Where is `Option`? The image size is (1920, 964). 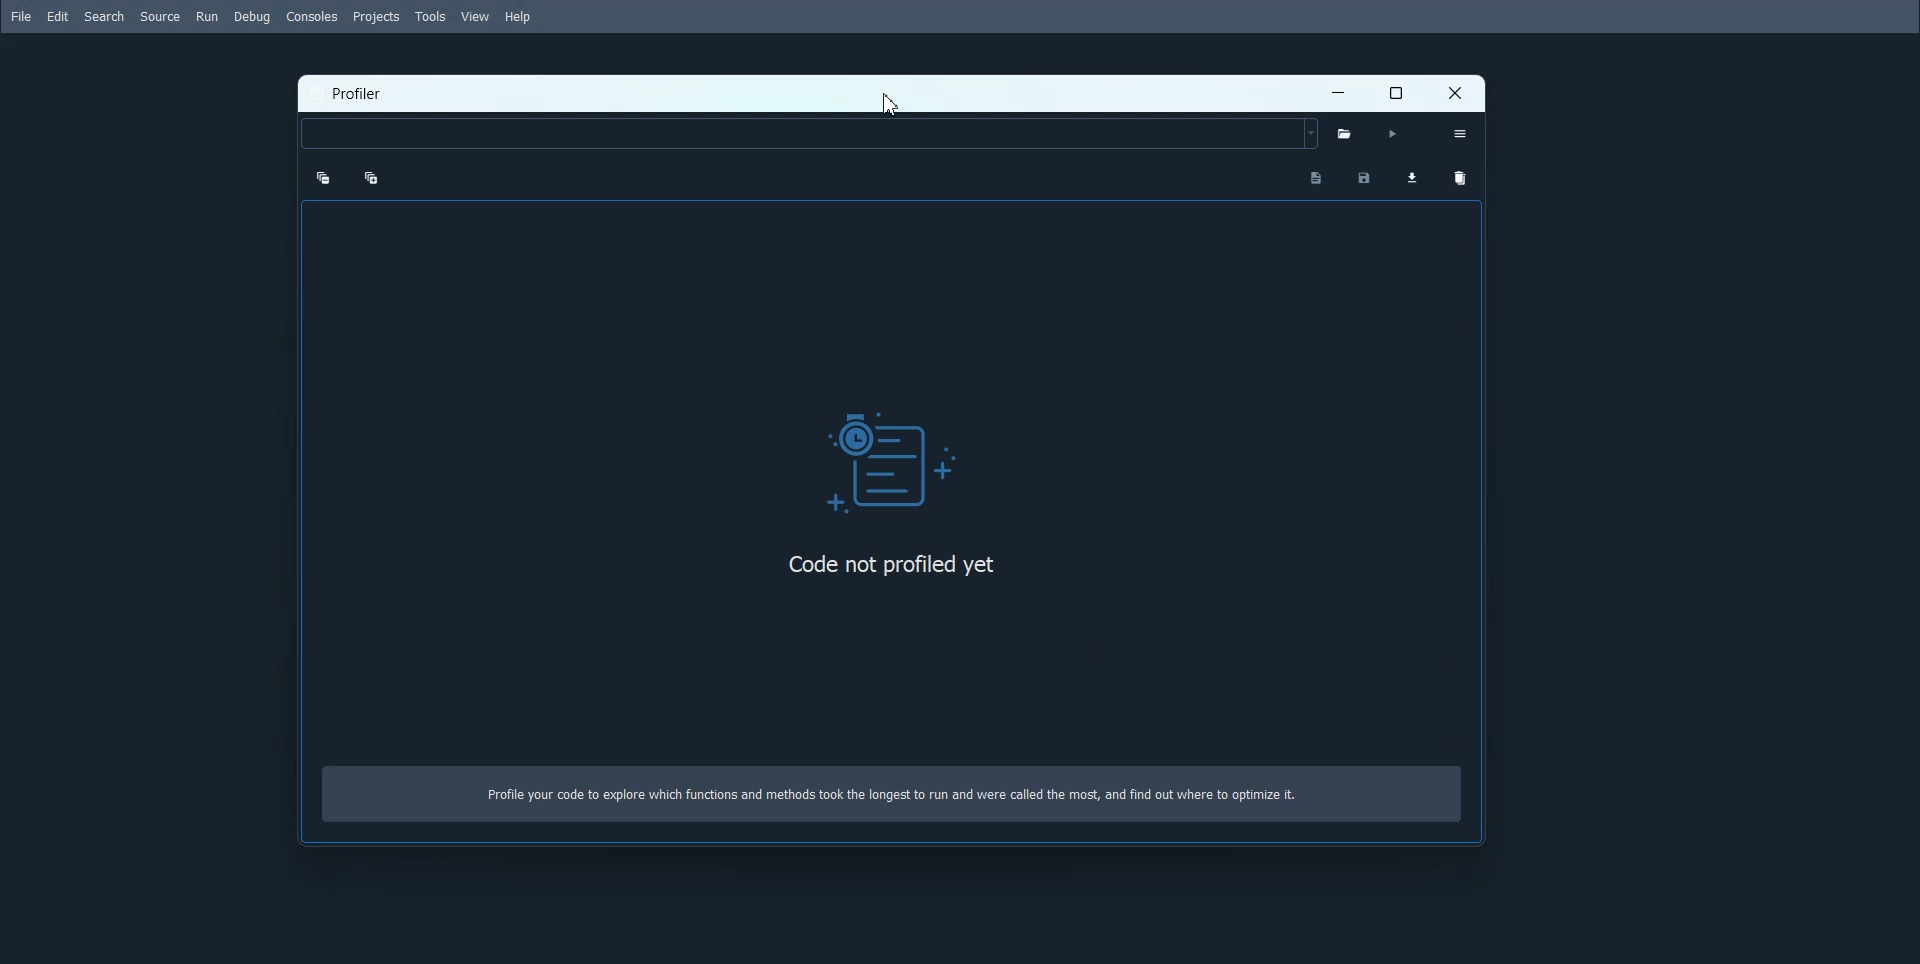
Option is located at coordinates (1460, 134).